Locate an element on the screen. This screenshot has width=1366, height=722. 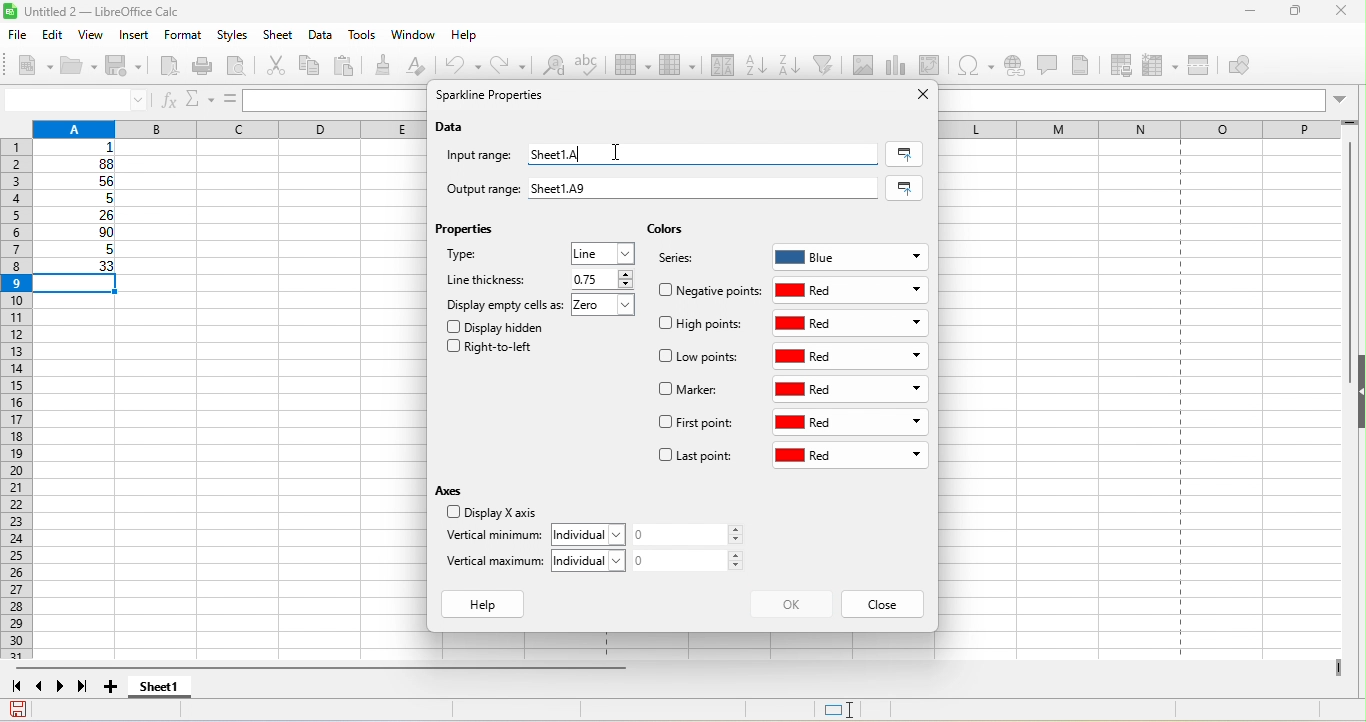
spelling is located at coordinates (594, 70).